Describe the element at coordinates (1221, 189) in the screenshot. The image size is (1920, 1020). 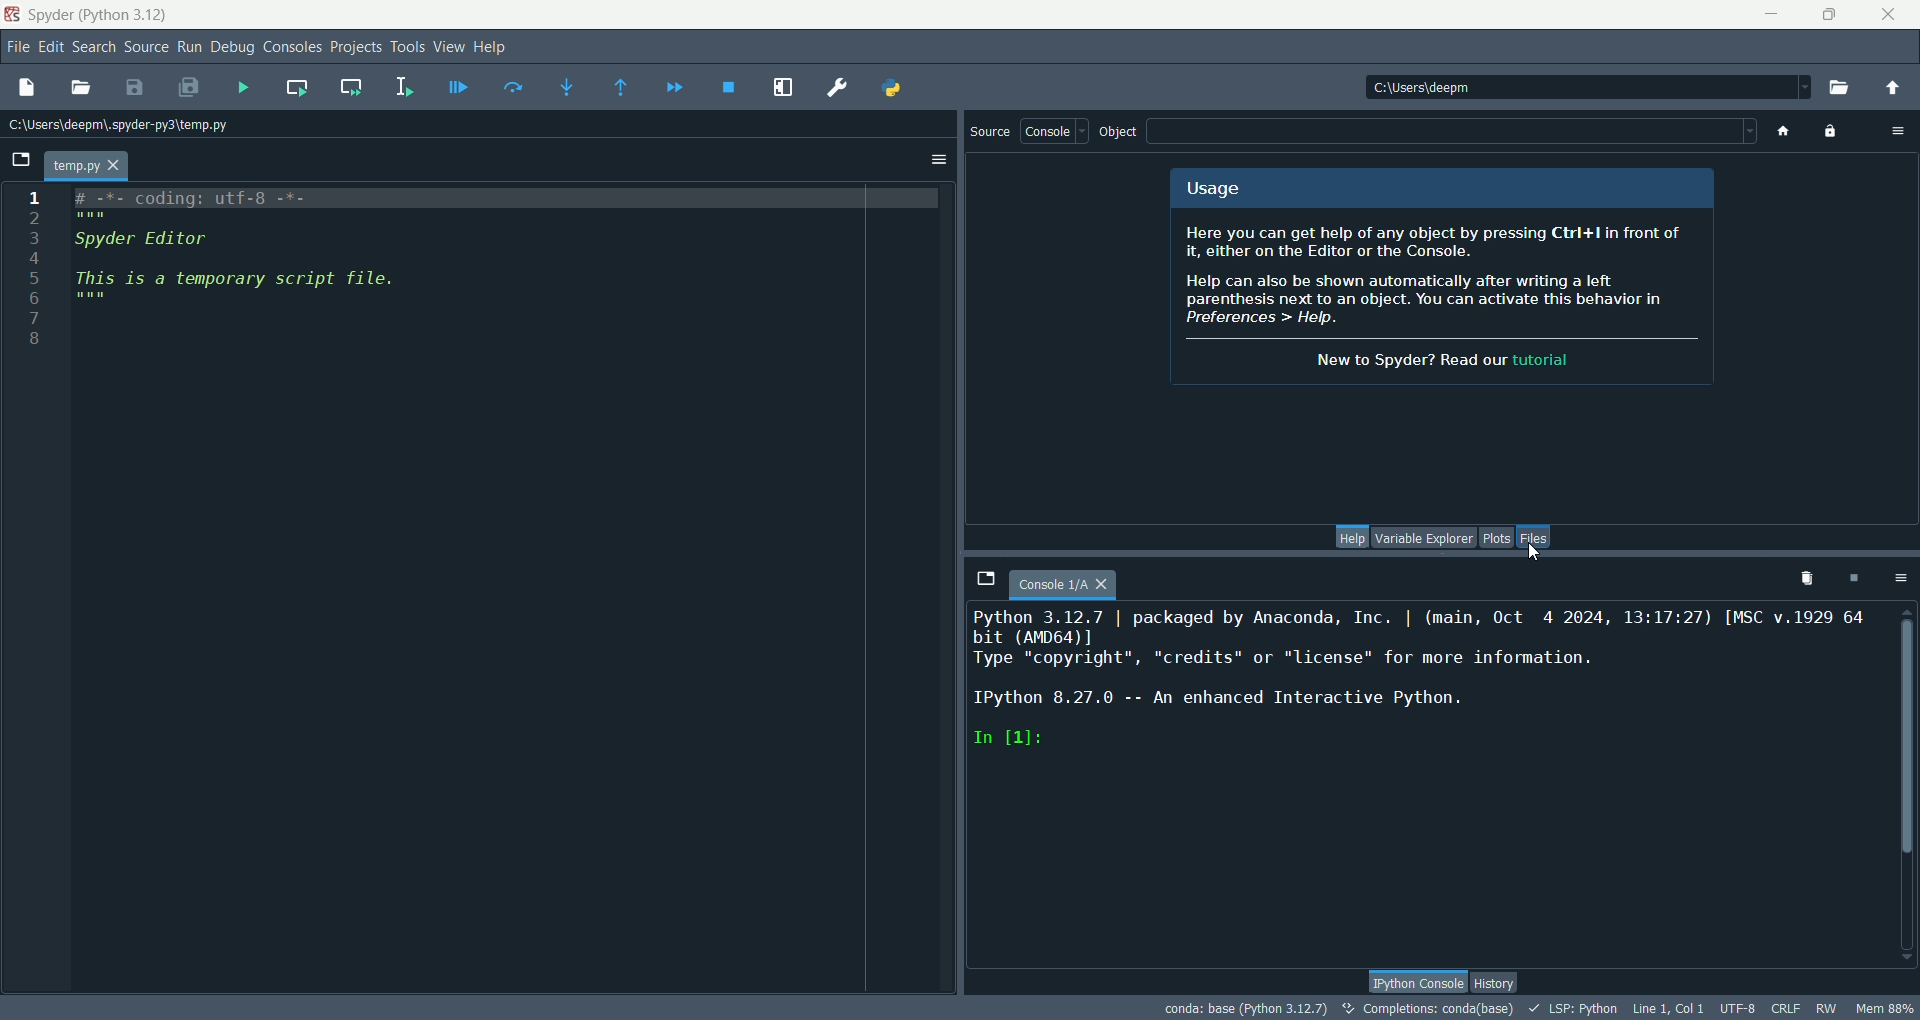
I see `usage` at that location.